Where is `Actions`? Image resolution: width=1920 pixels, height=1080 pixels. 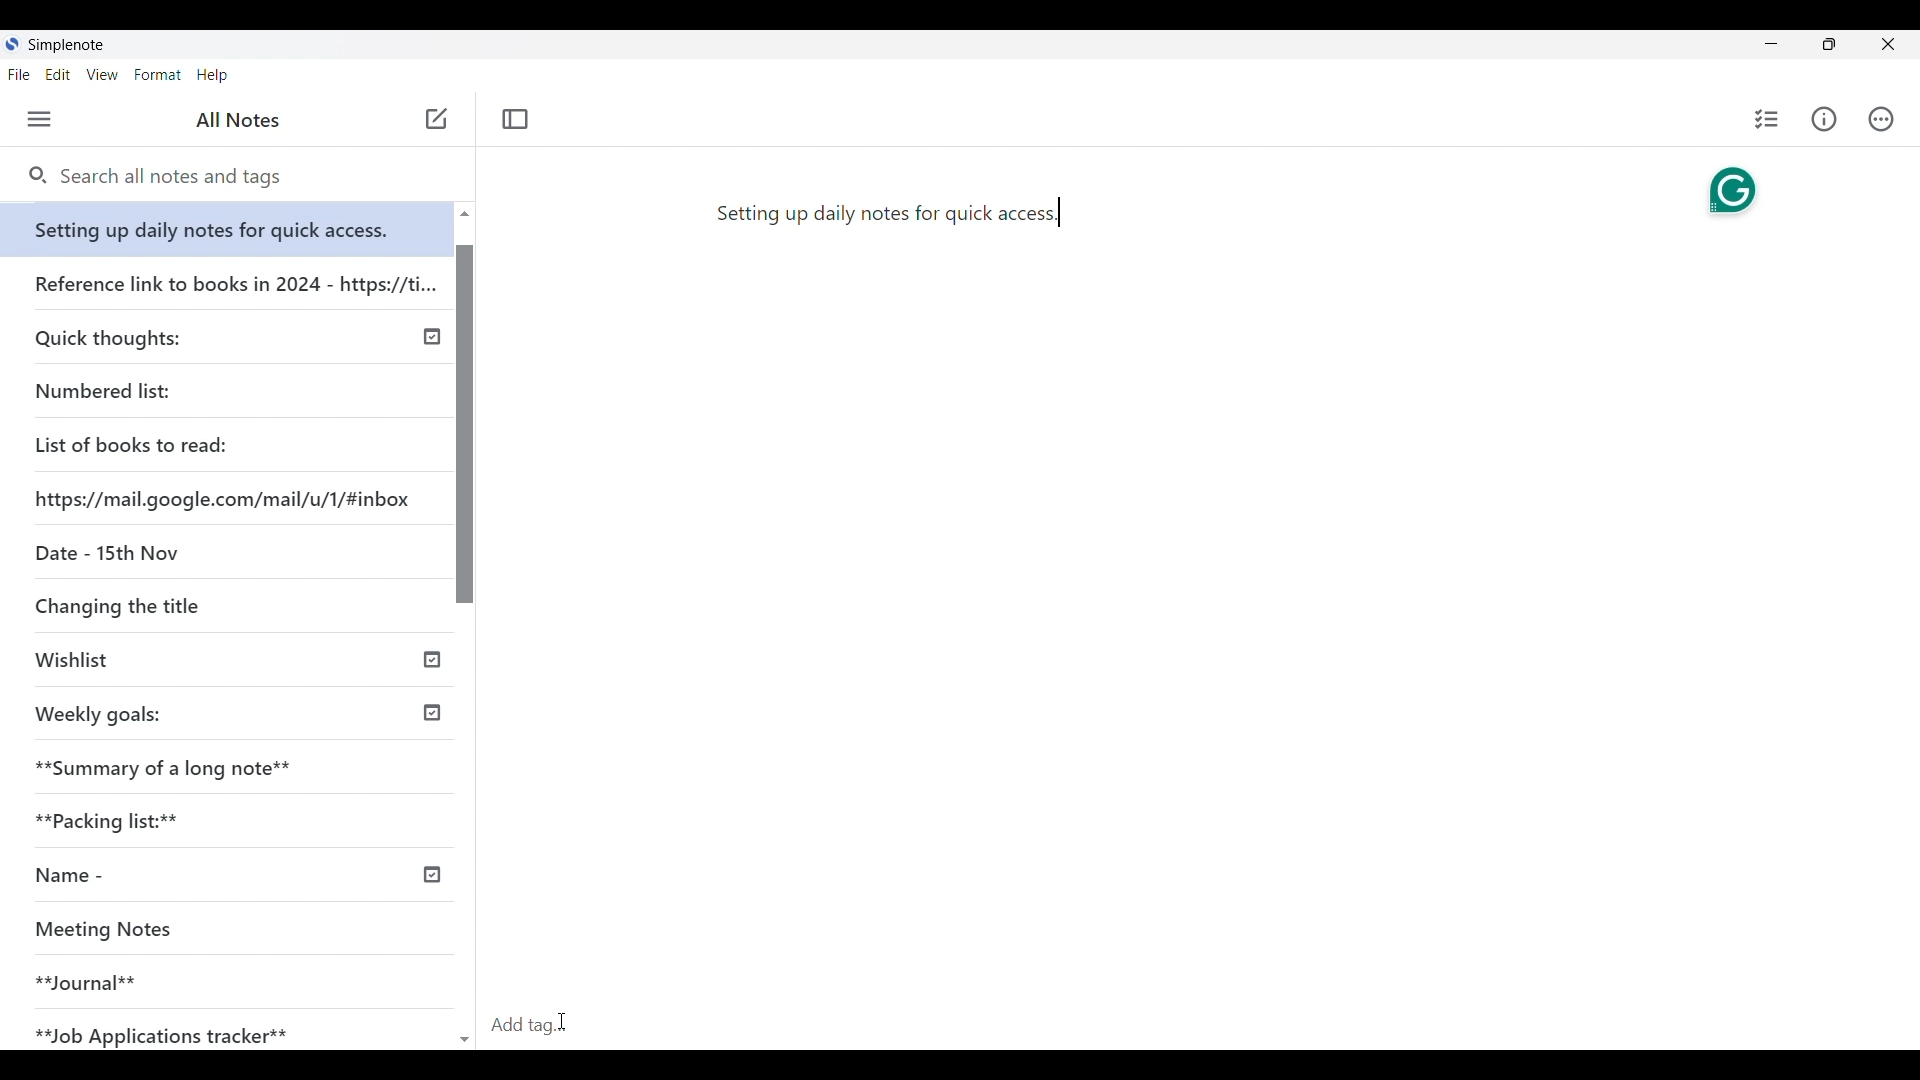 Actions is located at coordinates (1879, 118).